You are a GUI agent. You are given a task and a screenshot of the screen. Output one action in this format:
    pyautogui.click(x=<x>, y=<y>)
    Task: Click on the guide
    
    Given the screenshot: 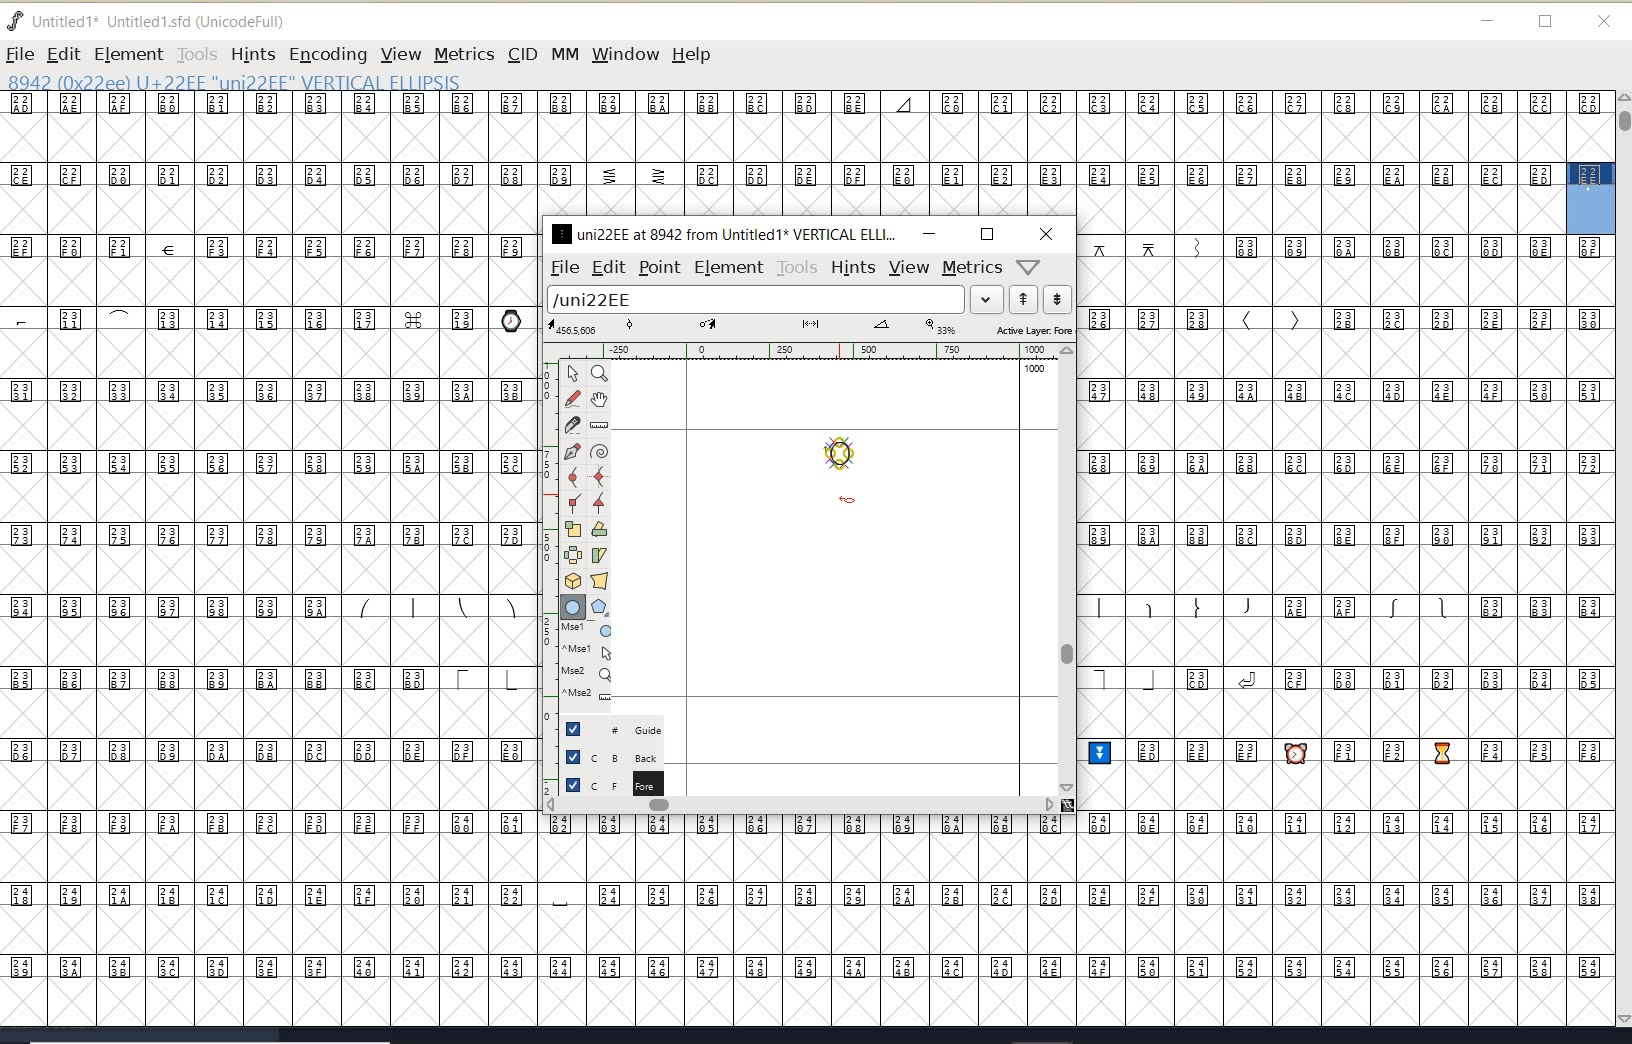 What is the action you would take?
    pyautogui.click(x=621, y=727)
    